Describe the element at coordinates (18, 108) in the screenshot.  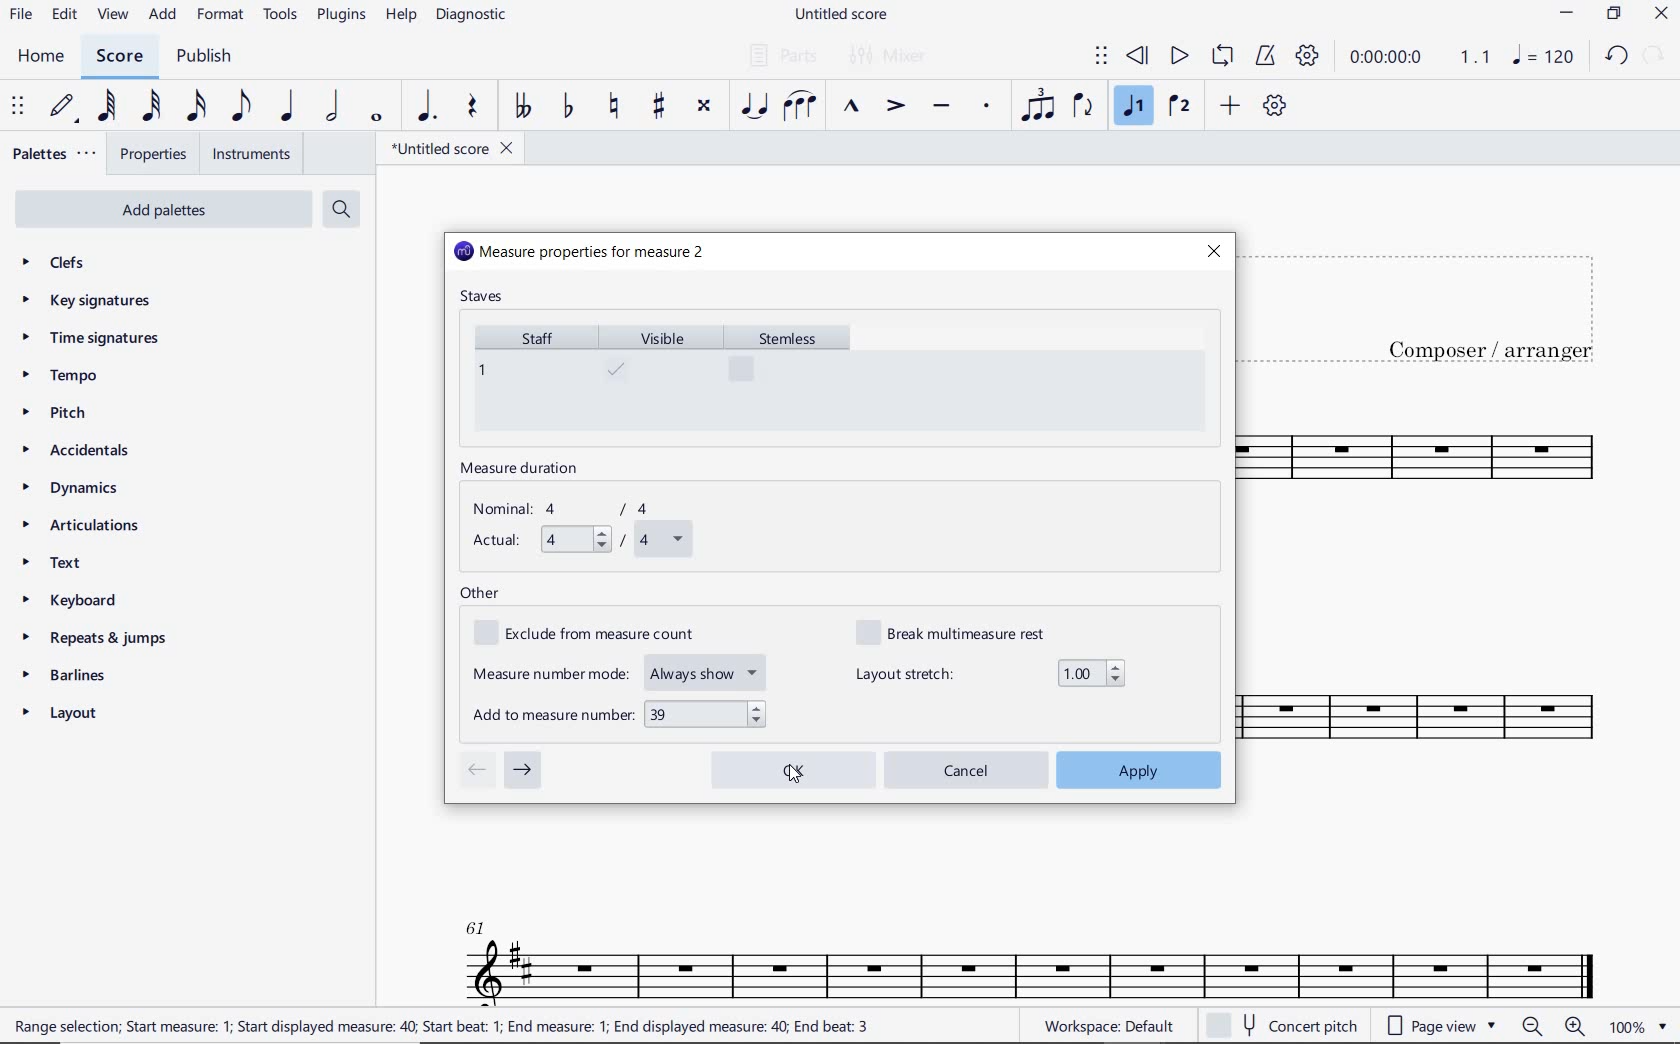
I see `SELECET TO MOVE` at that location.